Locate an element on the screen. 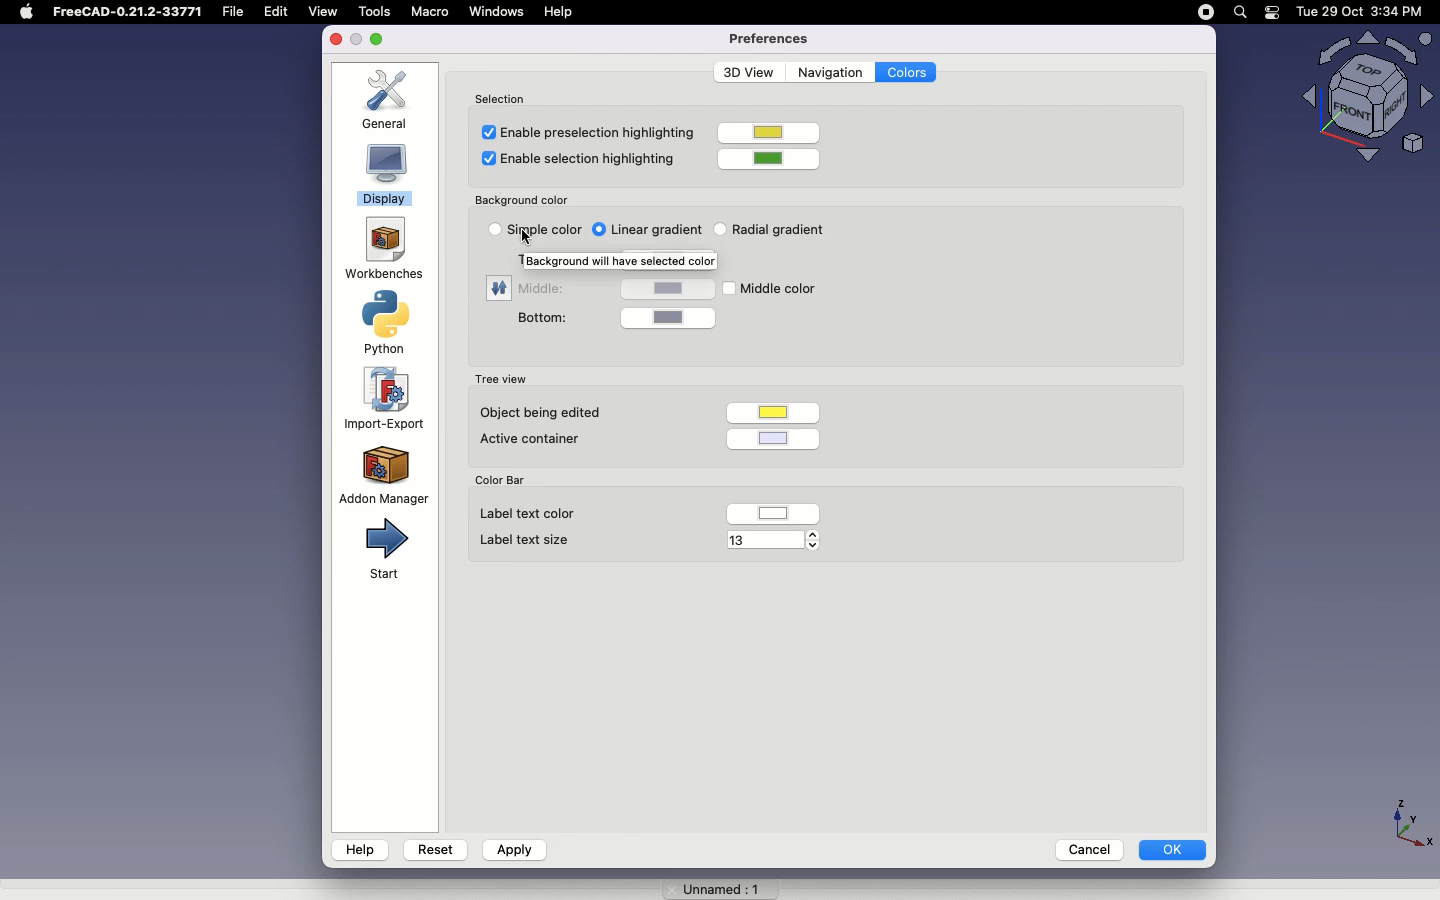 The height and width of the screenshot is (900, 1440). ‘Background color is located at coordinates (522, 197).